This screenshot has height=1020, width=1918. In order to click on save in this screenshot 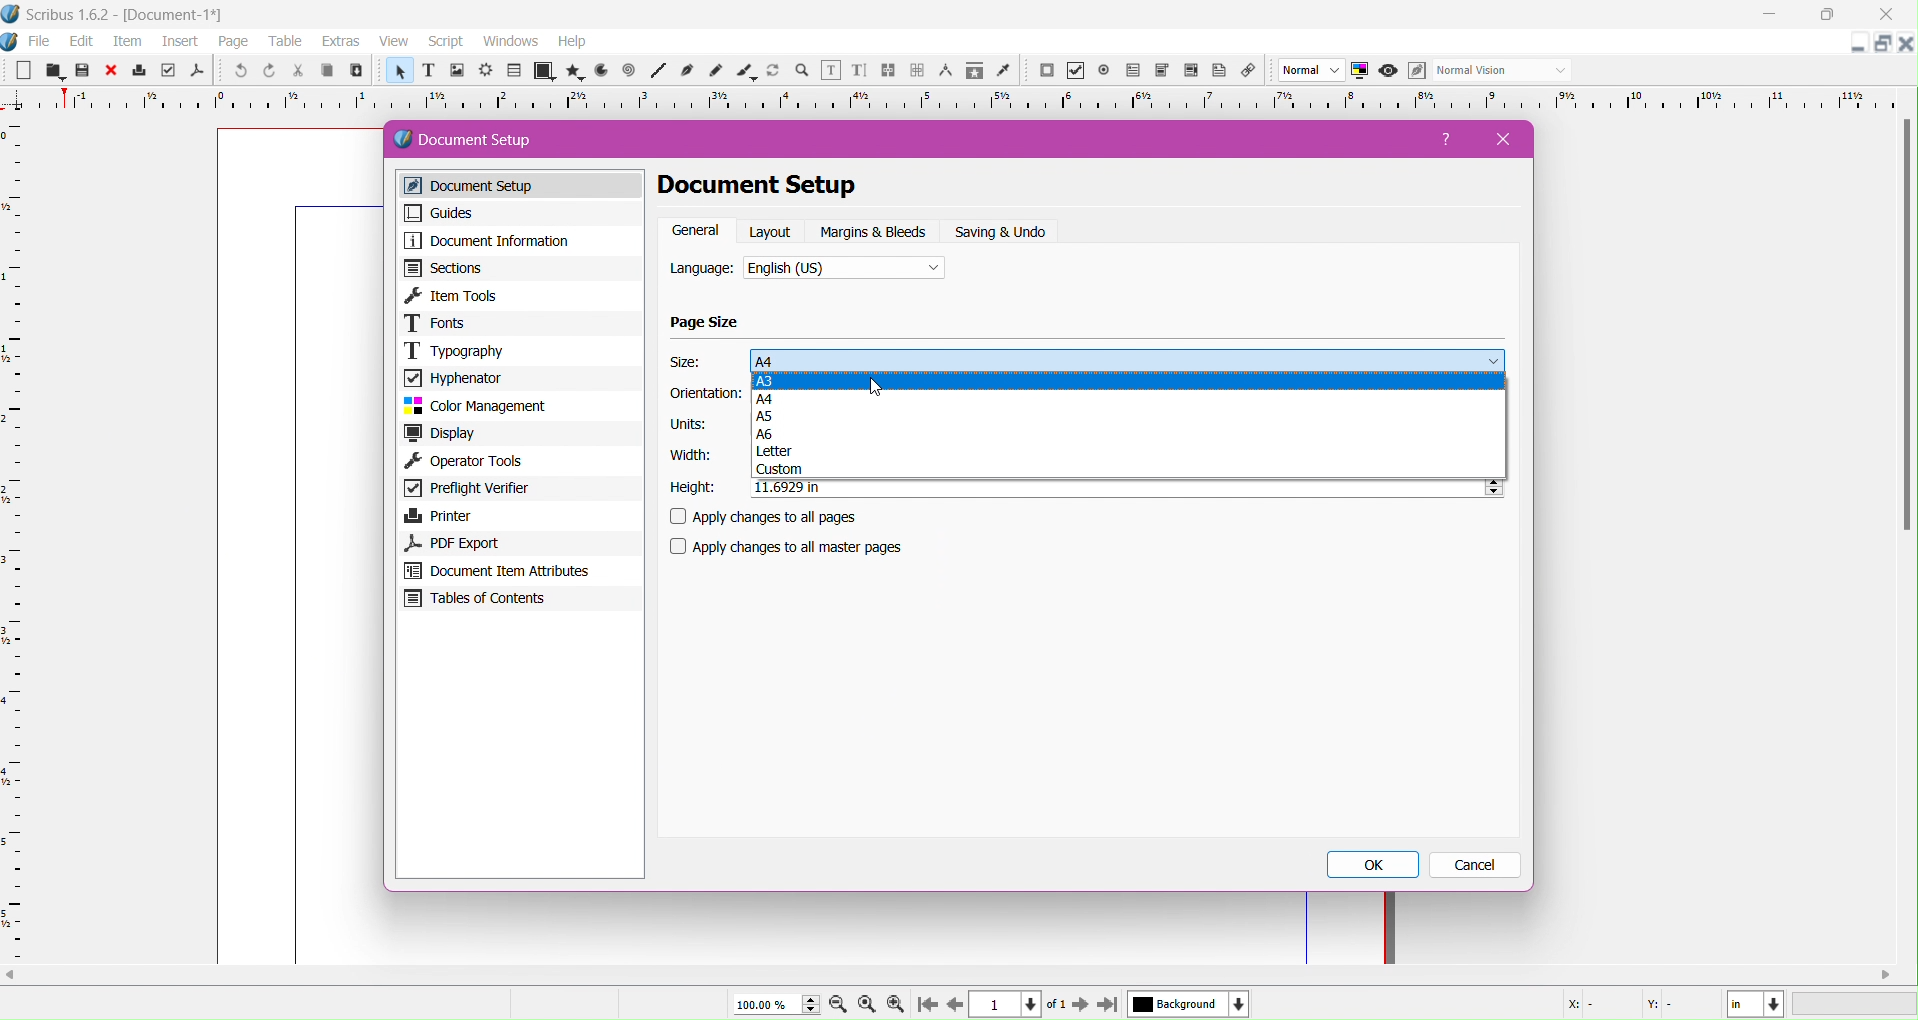, I will do `click(82, 72)`.